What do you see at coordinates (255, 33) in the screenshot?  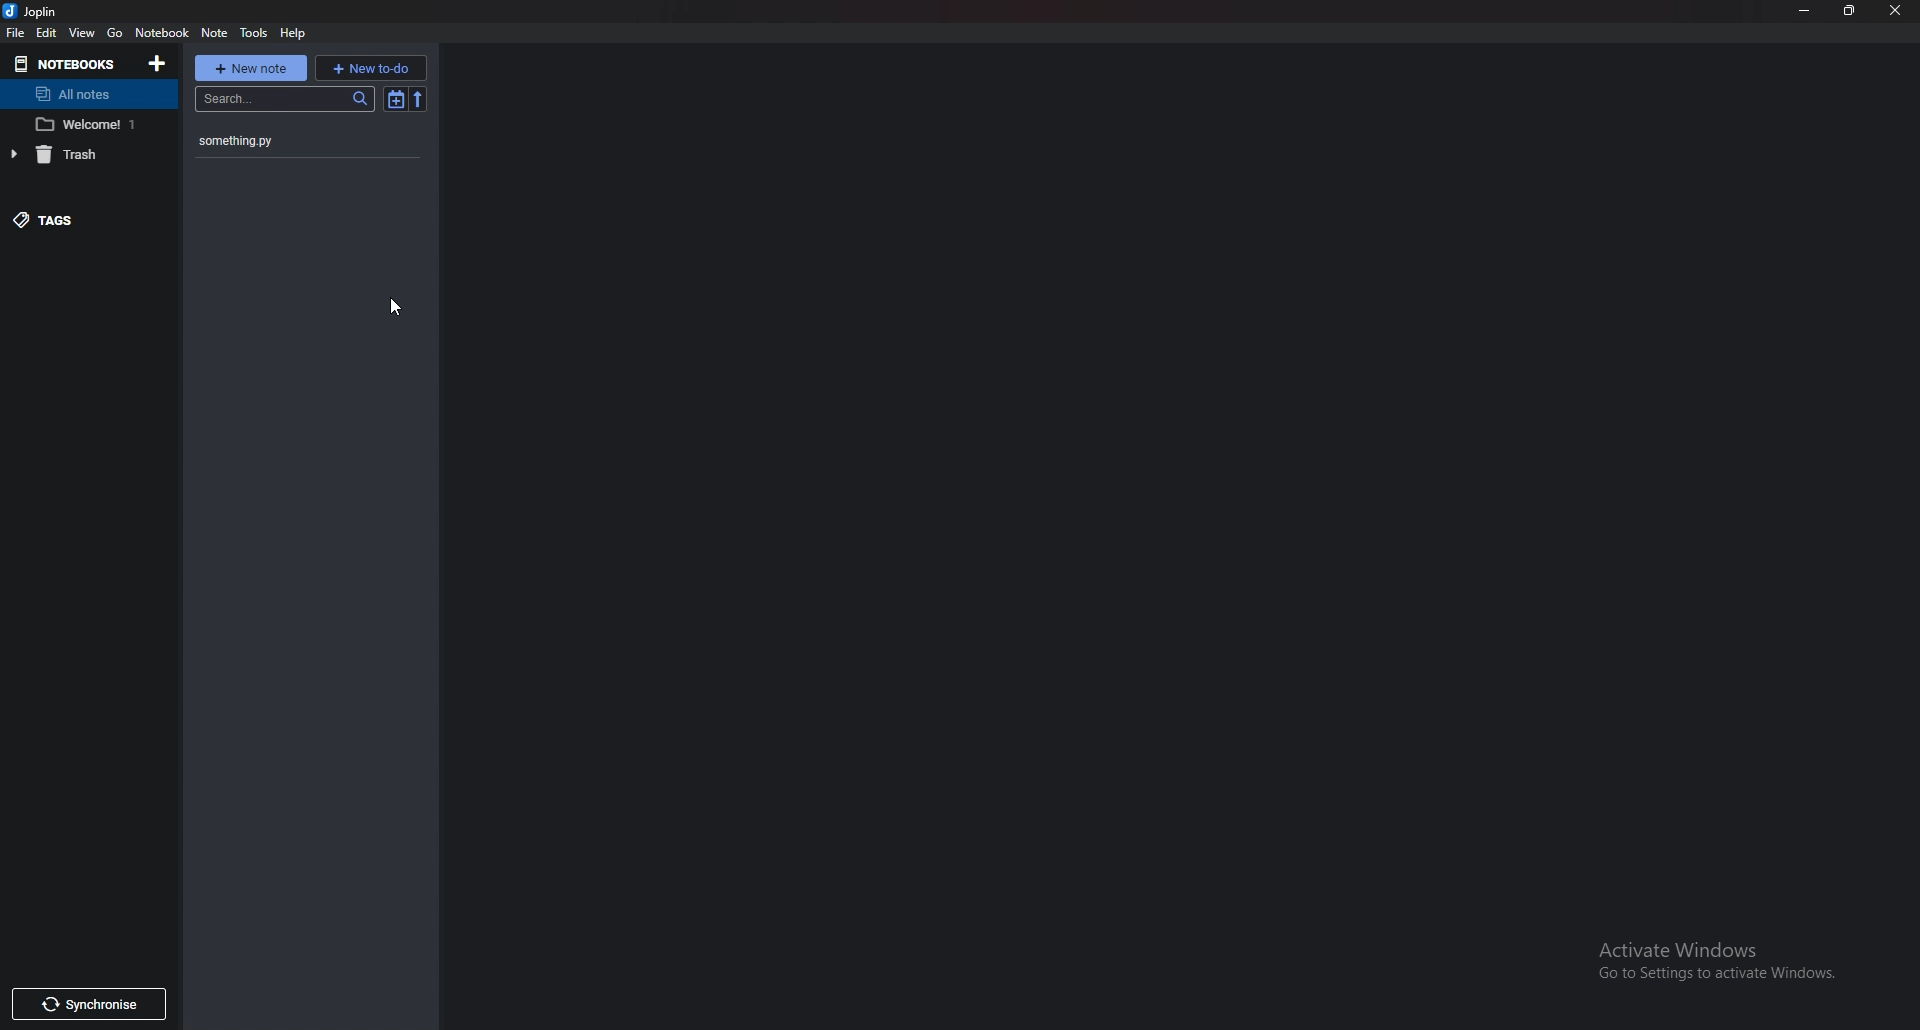 I see `Tools` at bounding box center [255, 33].